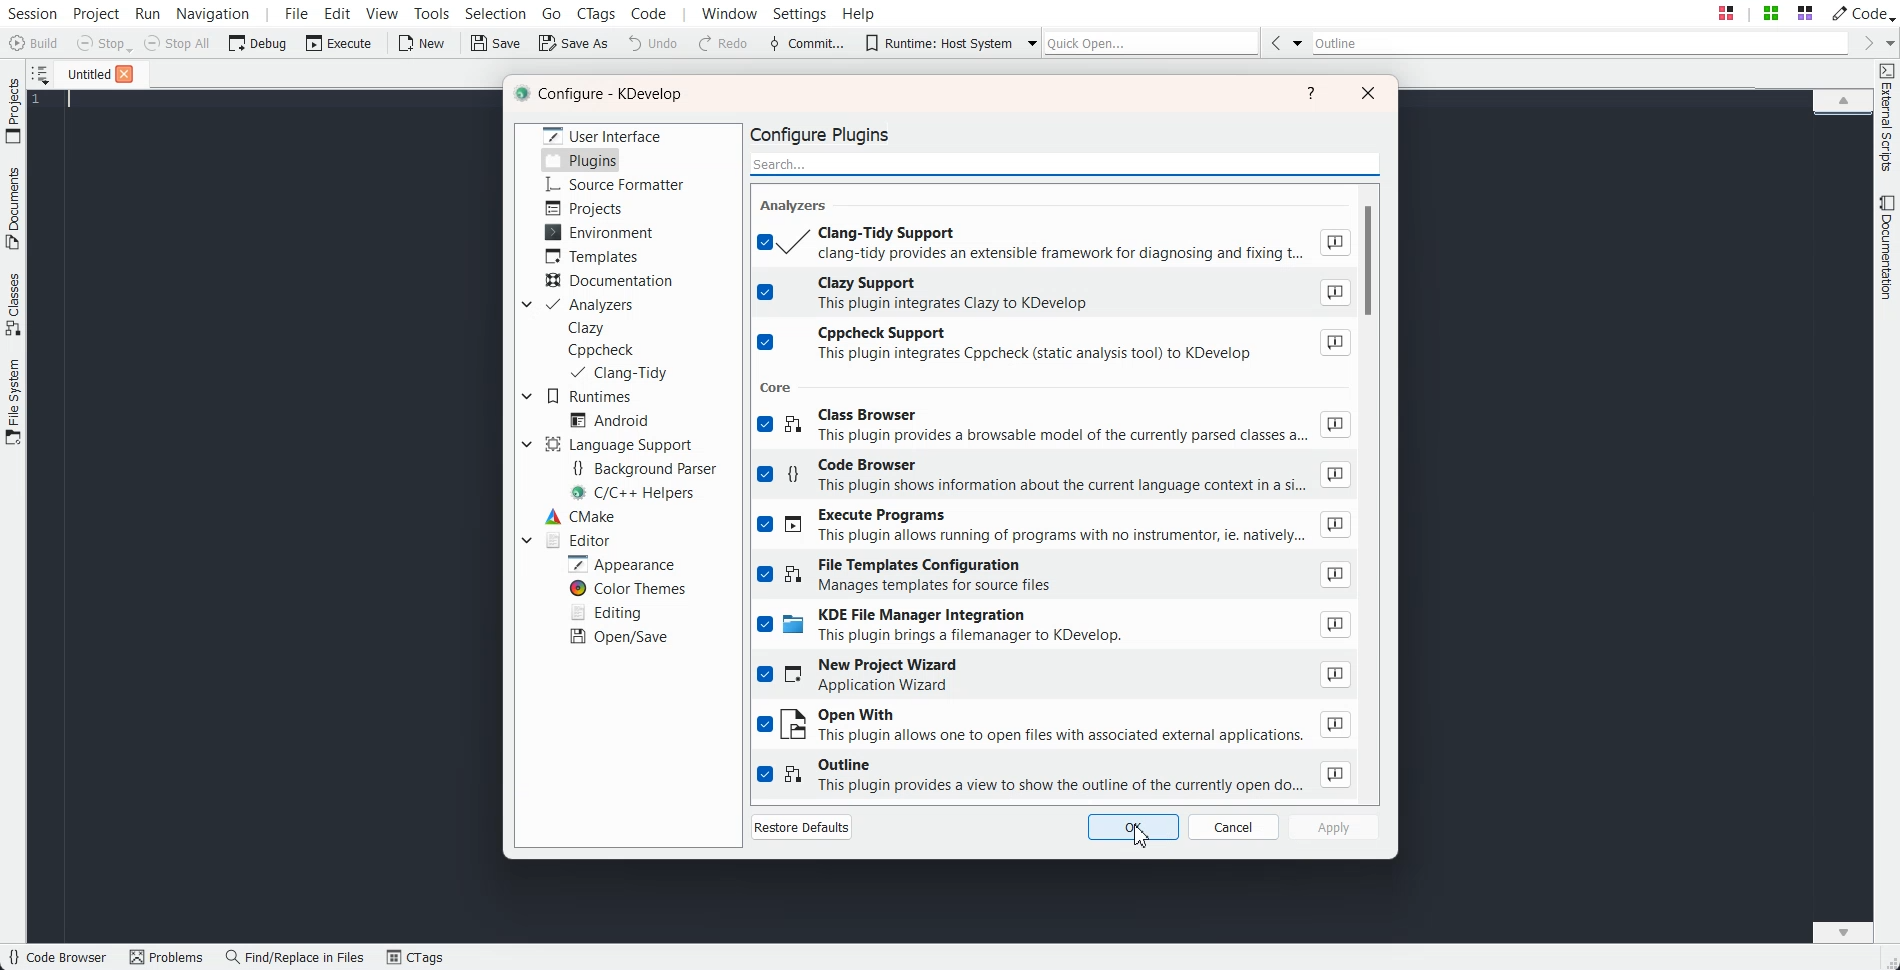 The height and width of the screenshot is (970, 1900). Describe the element at coordinates (1055, 628) in the screenshot. I see `Enable KDE File Manager Integration` at that location.